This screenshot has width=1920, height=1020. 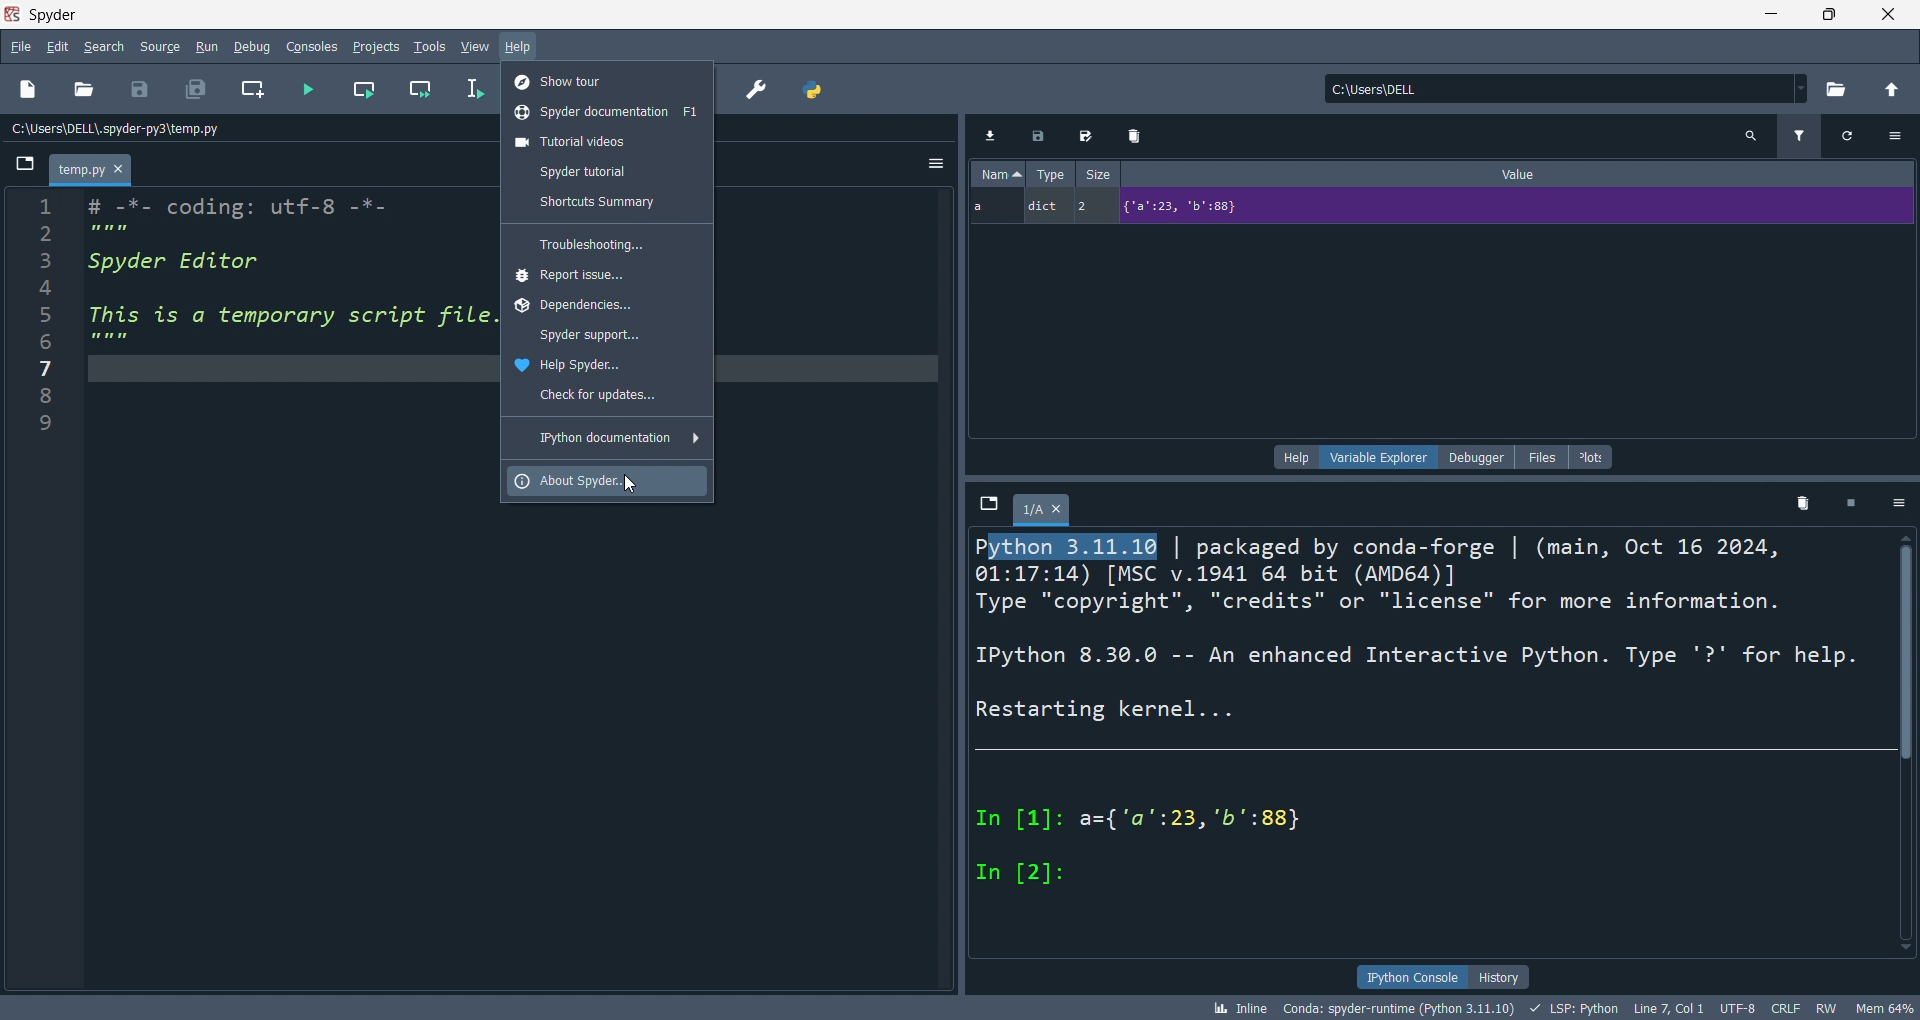 I want to click on new cell, so click(x=254, y=90).